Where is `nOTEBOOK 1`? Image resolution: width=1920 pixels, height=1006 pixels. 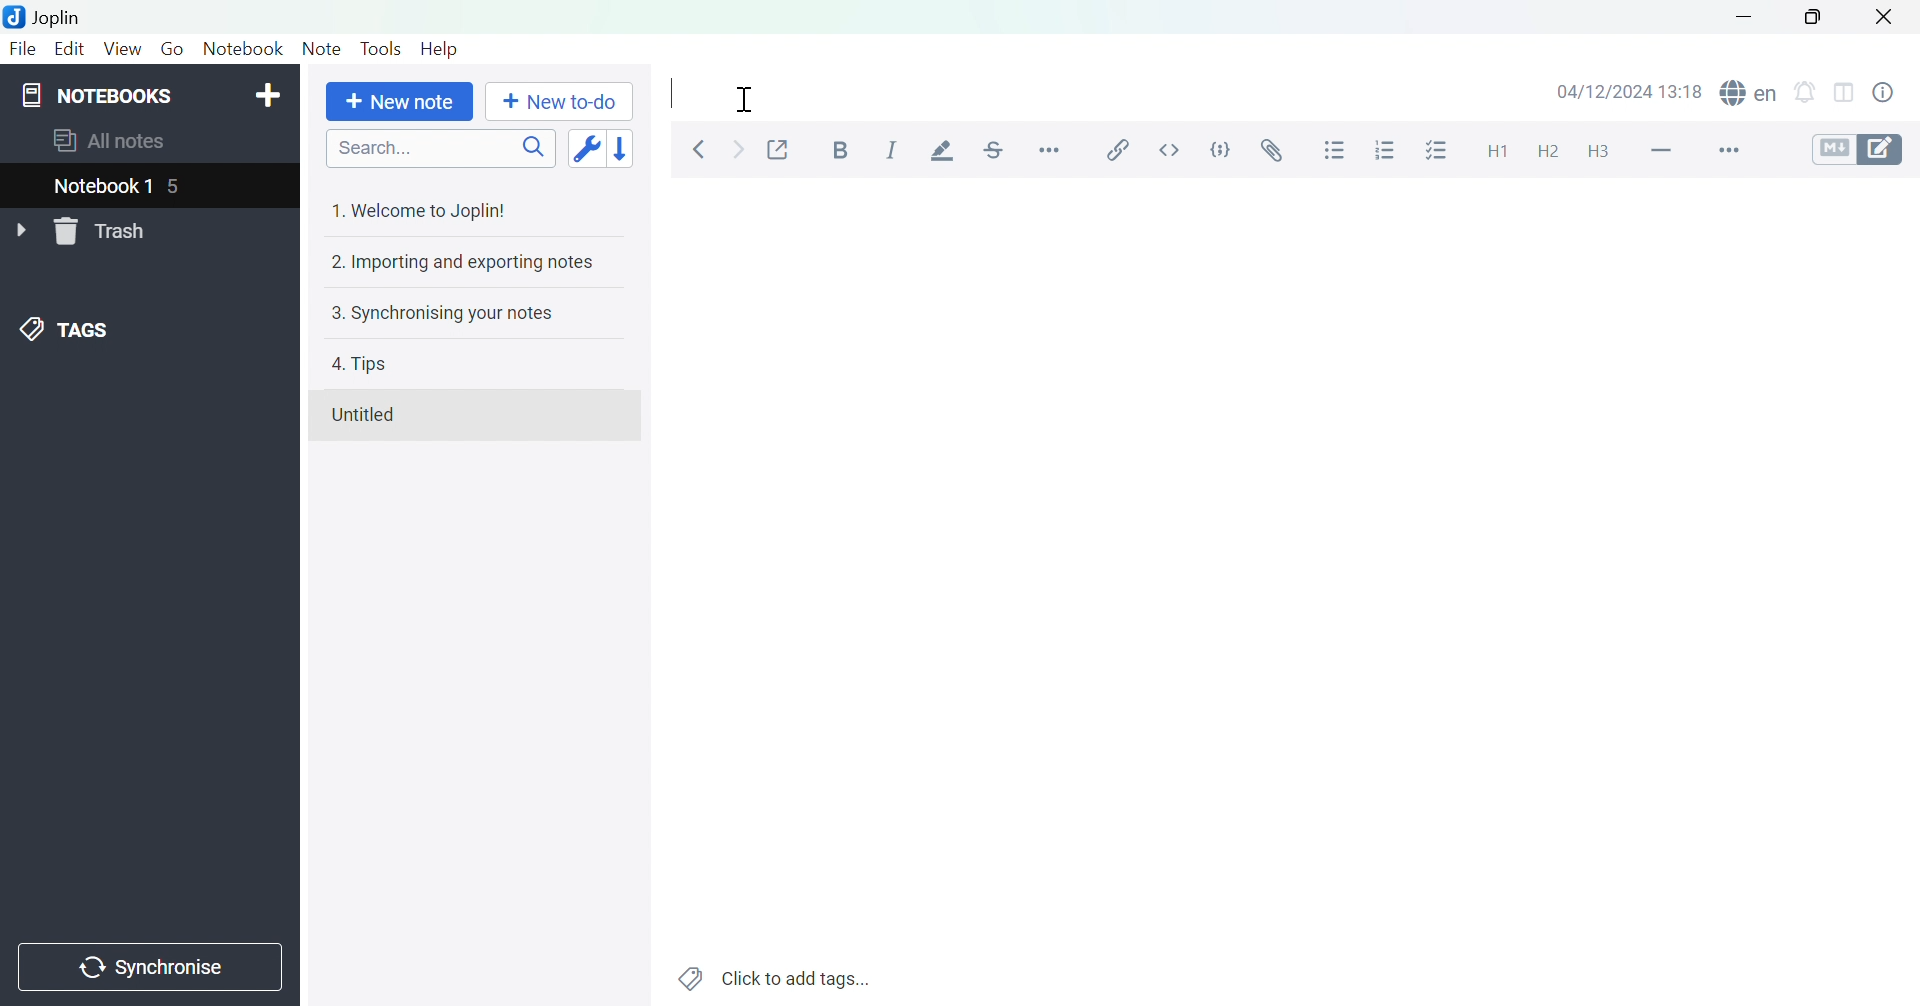
nOTEBOOK 1 is located at coordinates (105, 186).